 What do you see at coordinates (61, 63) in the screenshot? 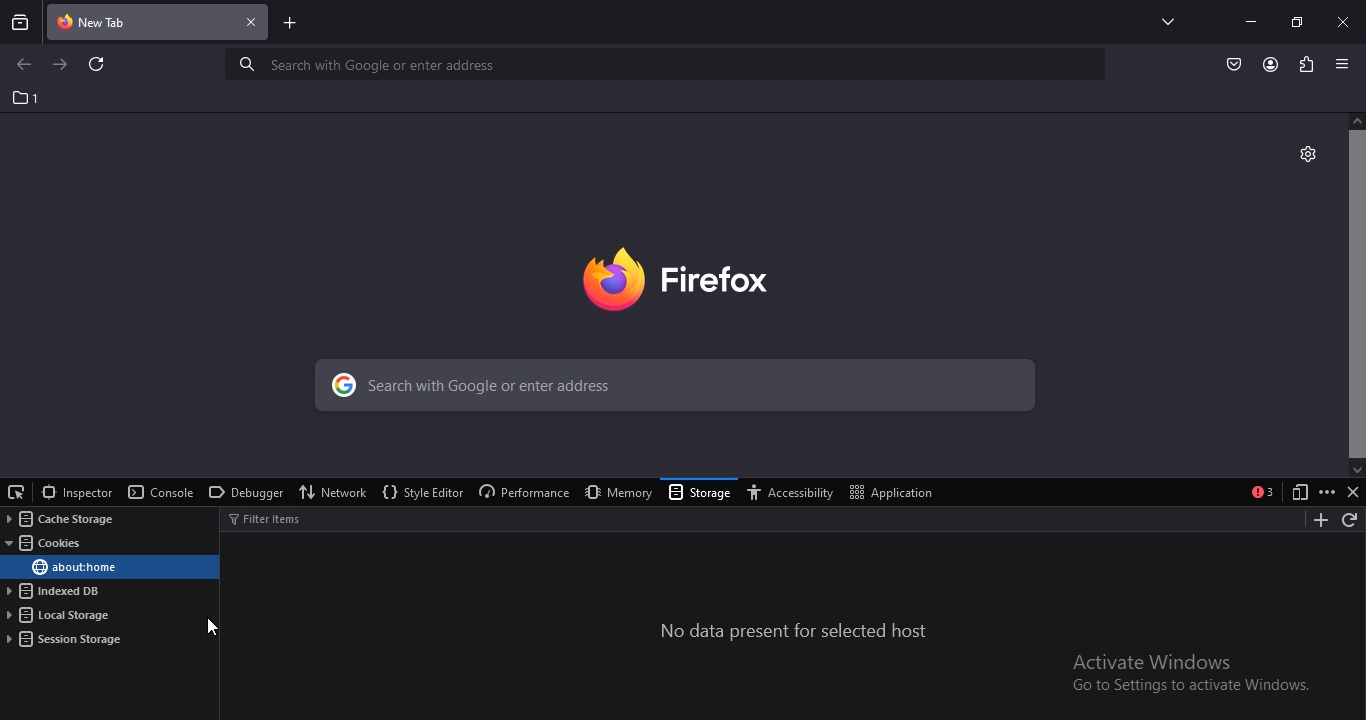
I see `click to go to next page` at bounding box center [61, 63].